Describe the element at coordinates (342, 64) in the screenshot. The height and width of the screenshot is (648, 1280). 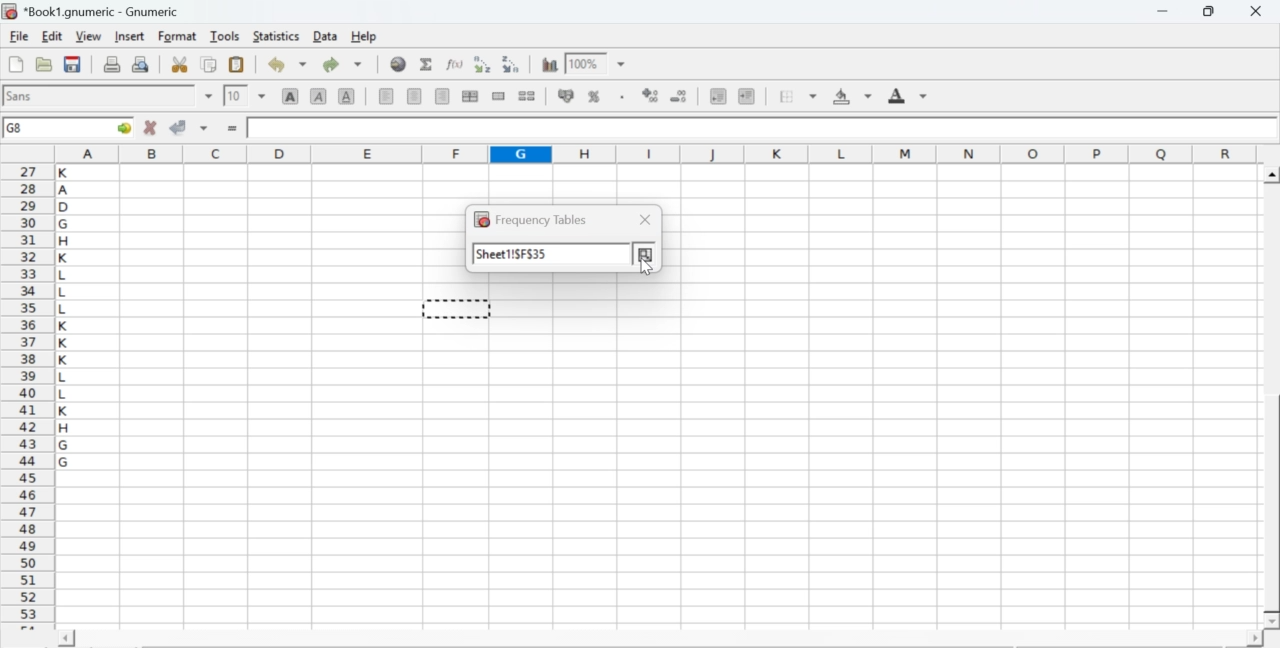
I see `redo` at that location.